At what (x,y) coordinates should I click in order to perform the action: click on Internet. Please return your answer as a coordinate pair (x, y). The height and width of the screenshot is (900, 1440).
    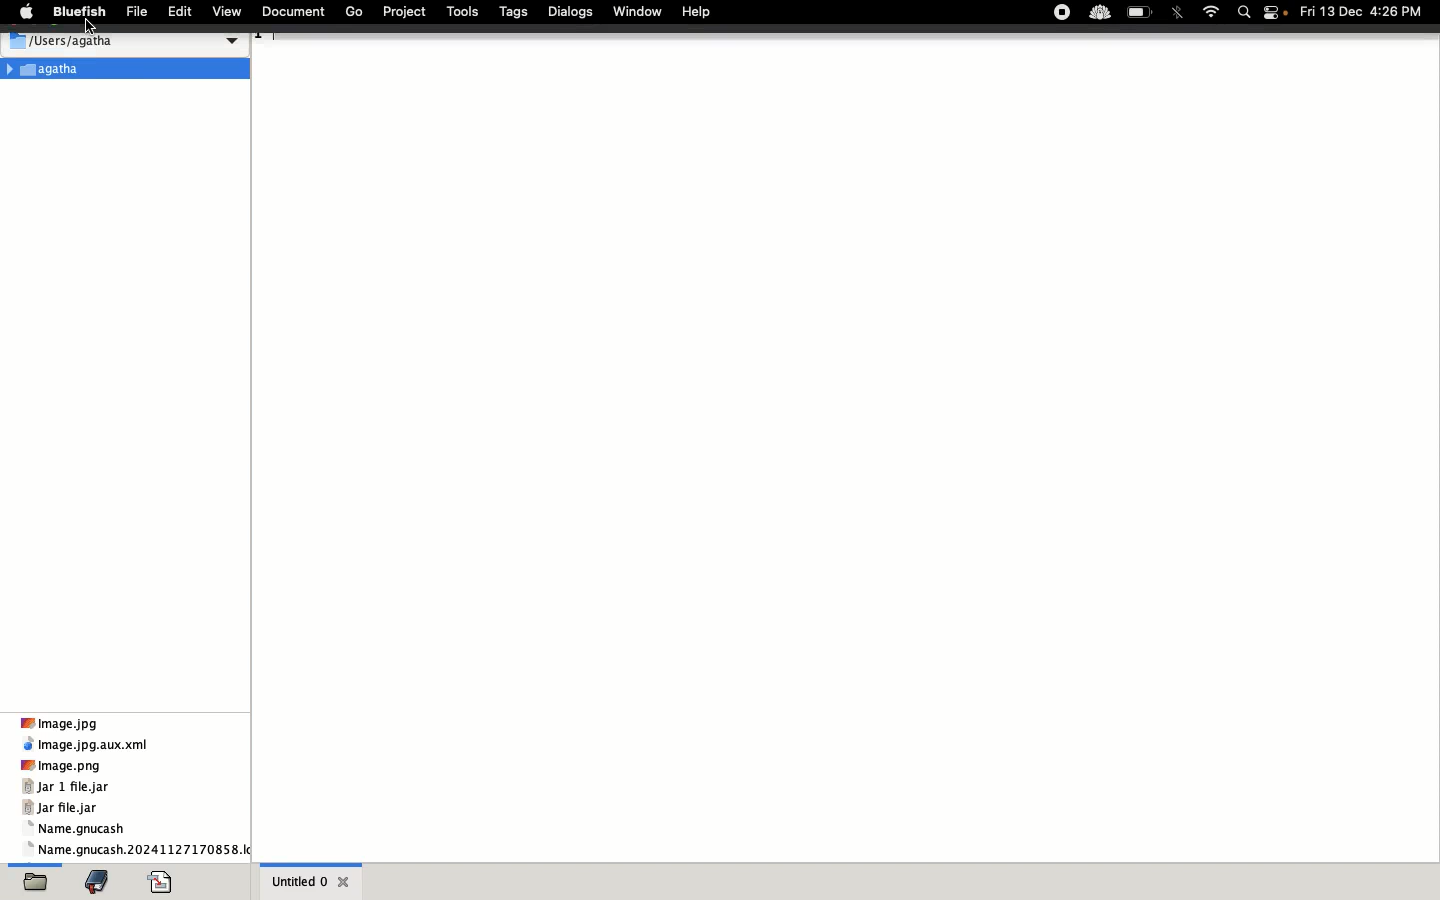
    Looking at the image, I should click on (1210, 11).